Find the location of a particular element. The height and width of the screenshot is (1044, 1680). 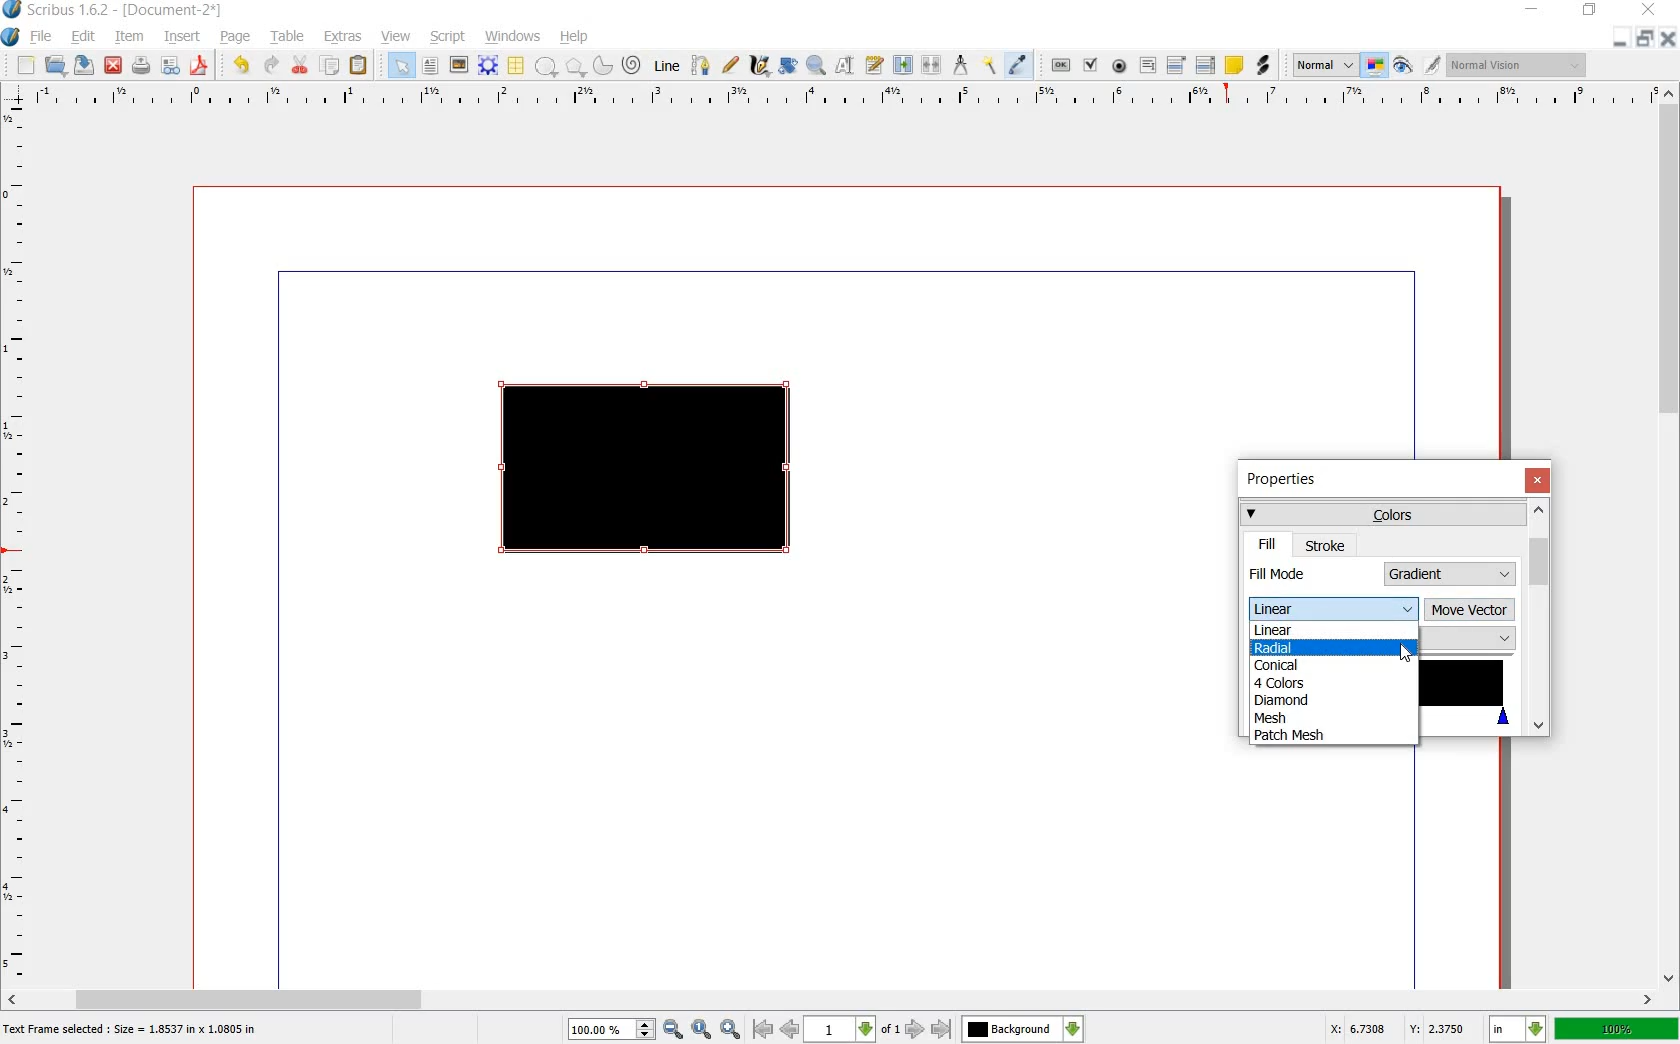

gradient added to shape is located at coordinates (649, 471).